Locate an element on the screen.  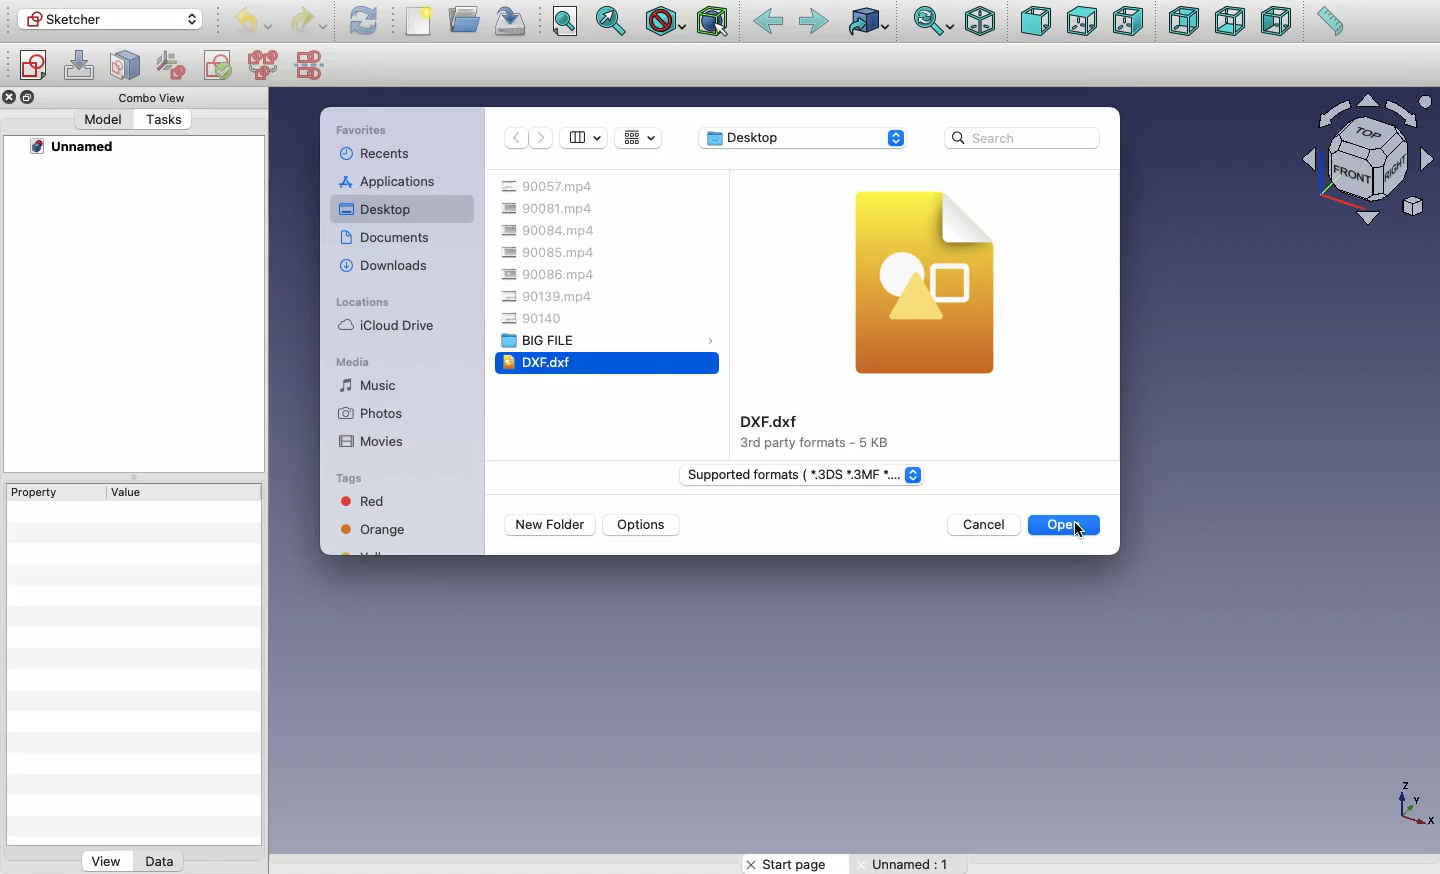
View is located at coordinates (103, 862).